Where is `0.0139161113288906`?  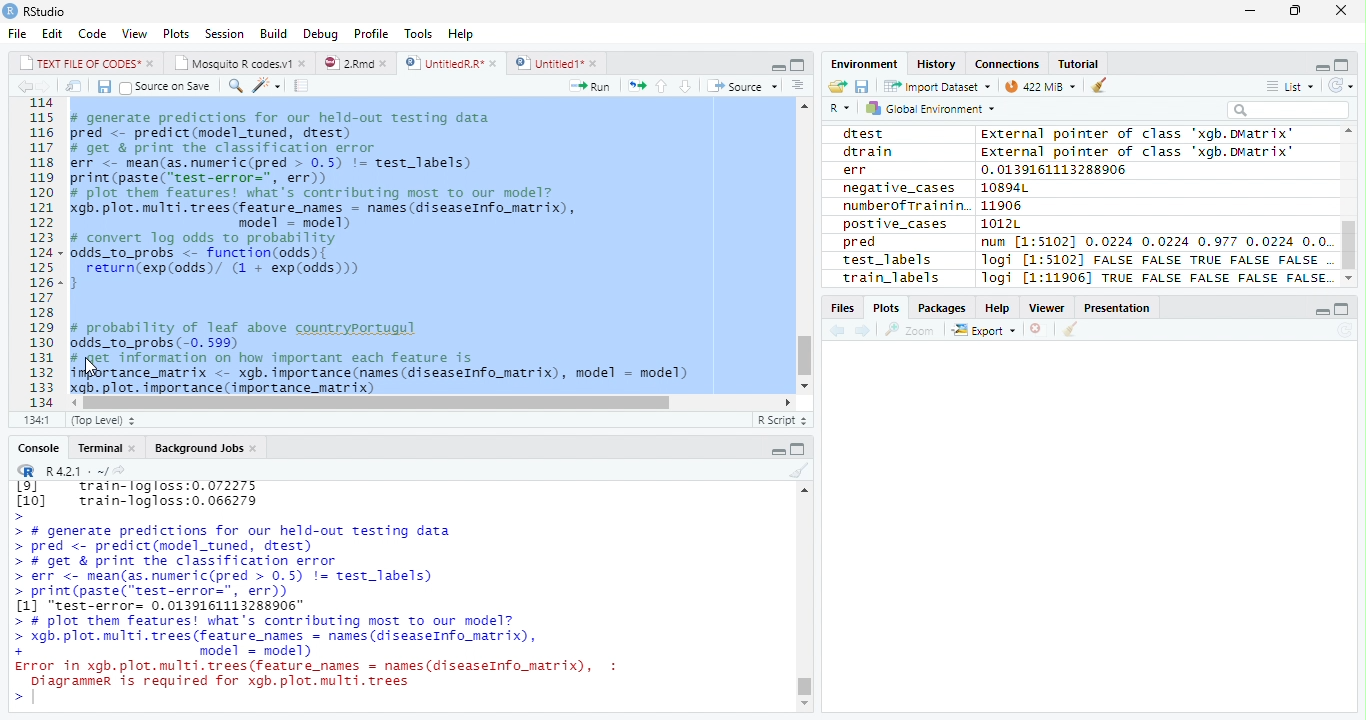 0.0139161113288906 is located at coordinates (1057, 169).